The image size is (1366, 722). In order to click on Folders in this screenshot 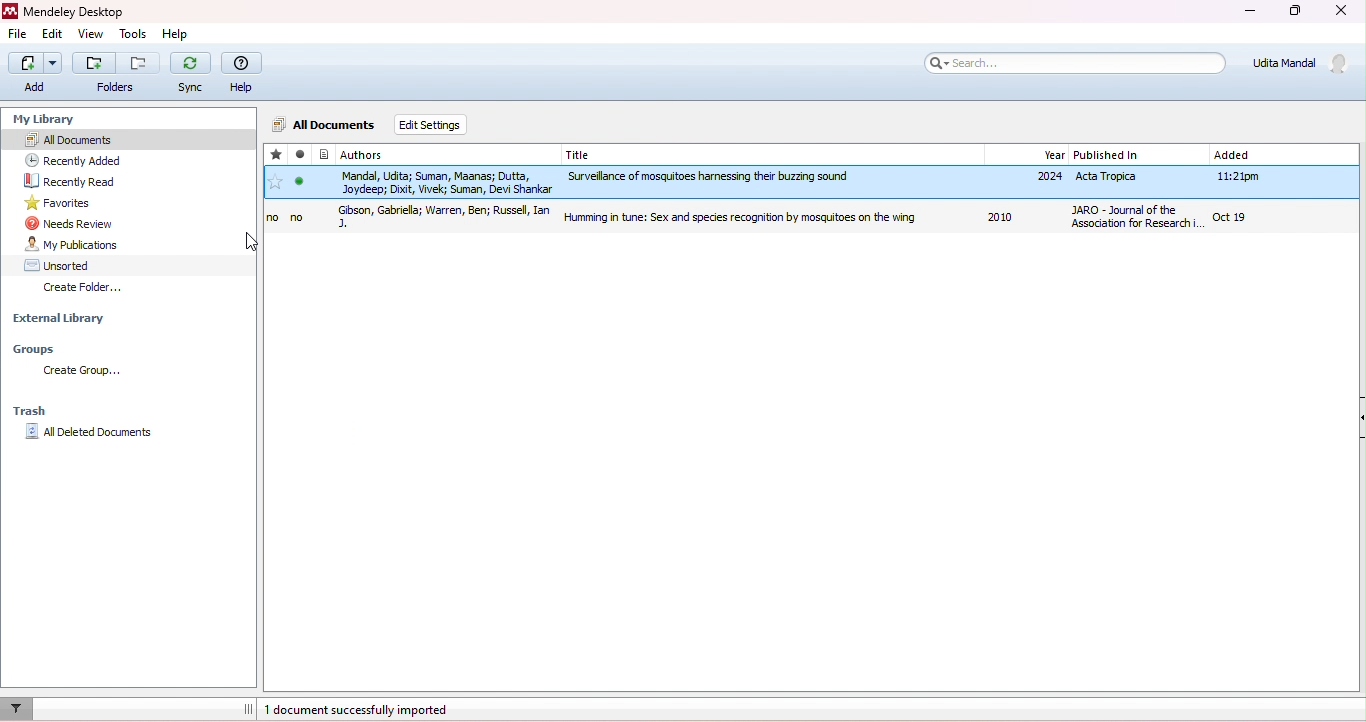, I will do `click(115, 86)`.